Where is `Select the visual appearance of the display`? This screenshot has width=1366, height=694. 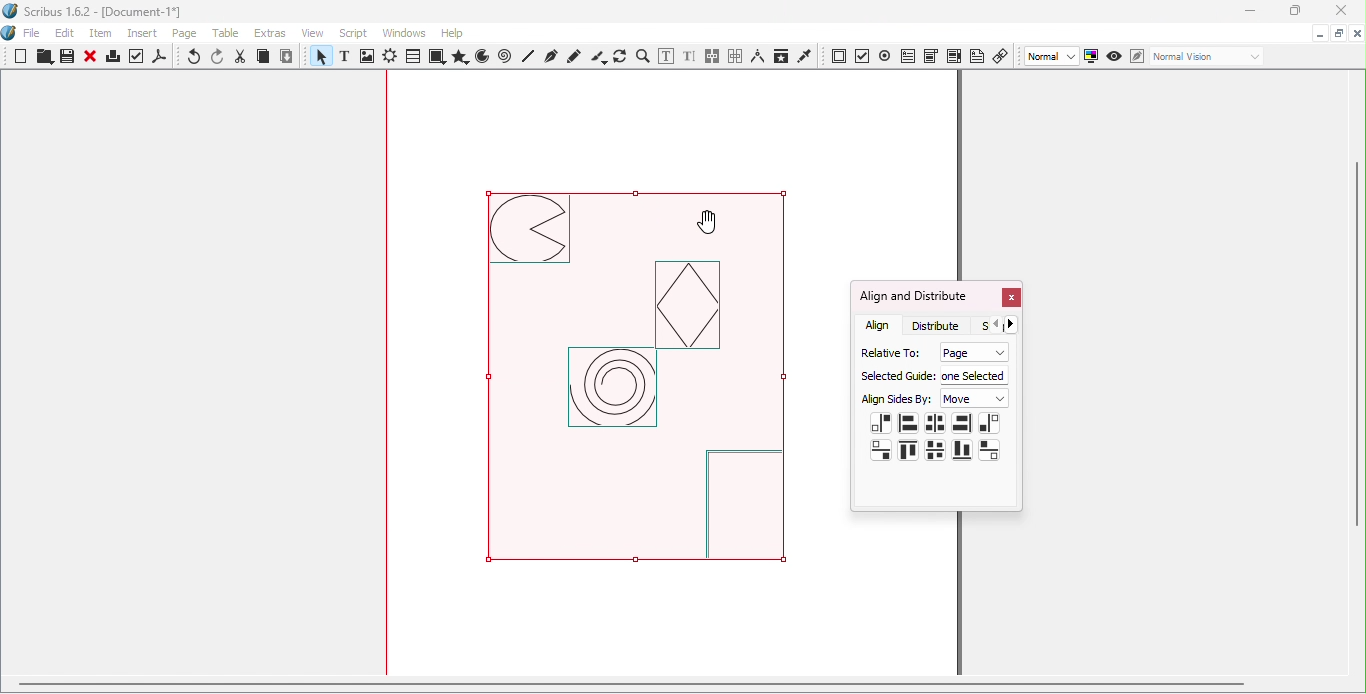
Select the visual appearance of the display is located at coordinates (1206, 57).